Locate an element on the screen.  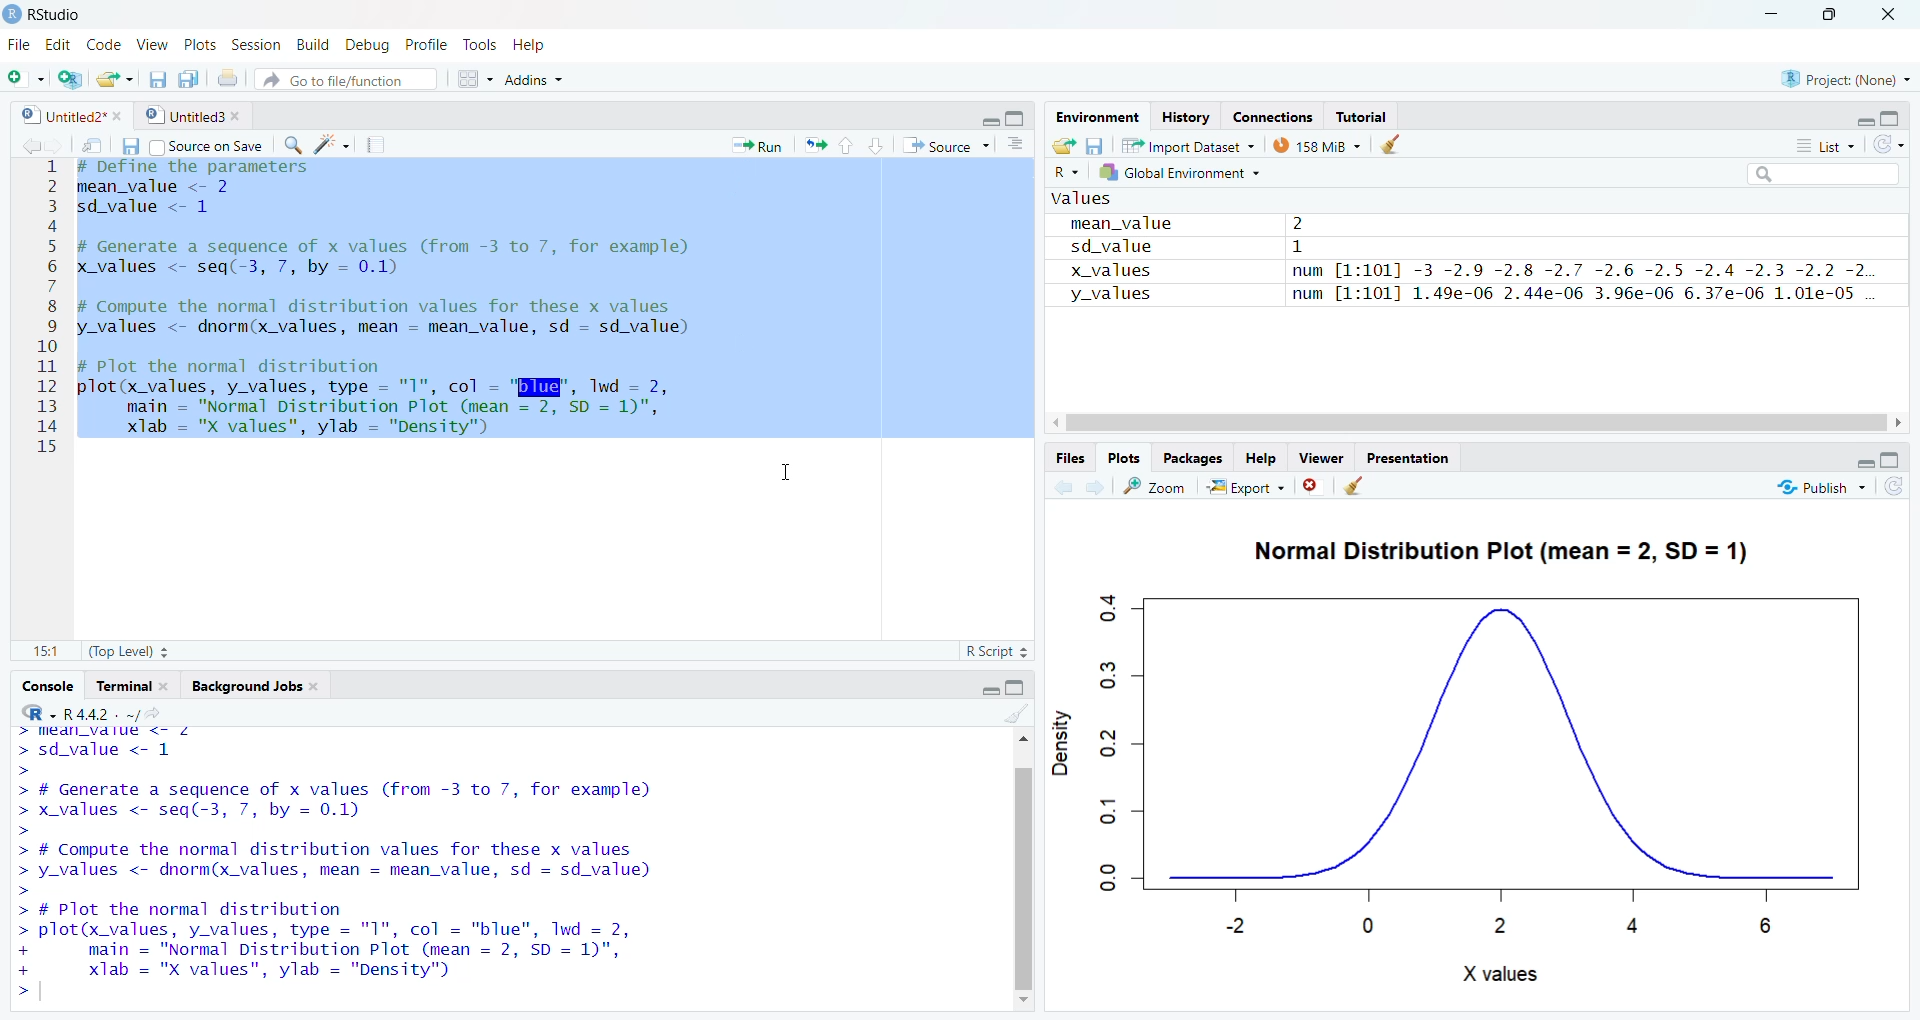
refresh is located at coordinates (1897, 487).